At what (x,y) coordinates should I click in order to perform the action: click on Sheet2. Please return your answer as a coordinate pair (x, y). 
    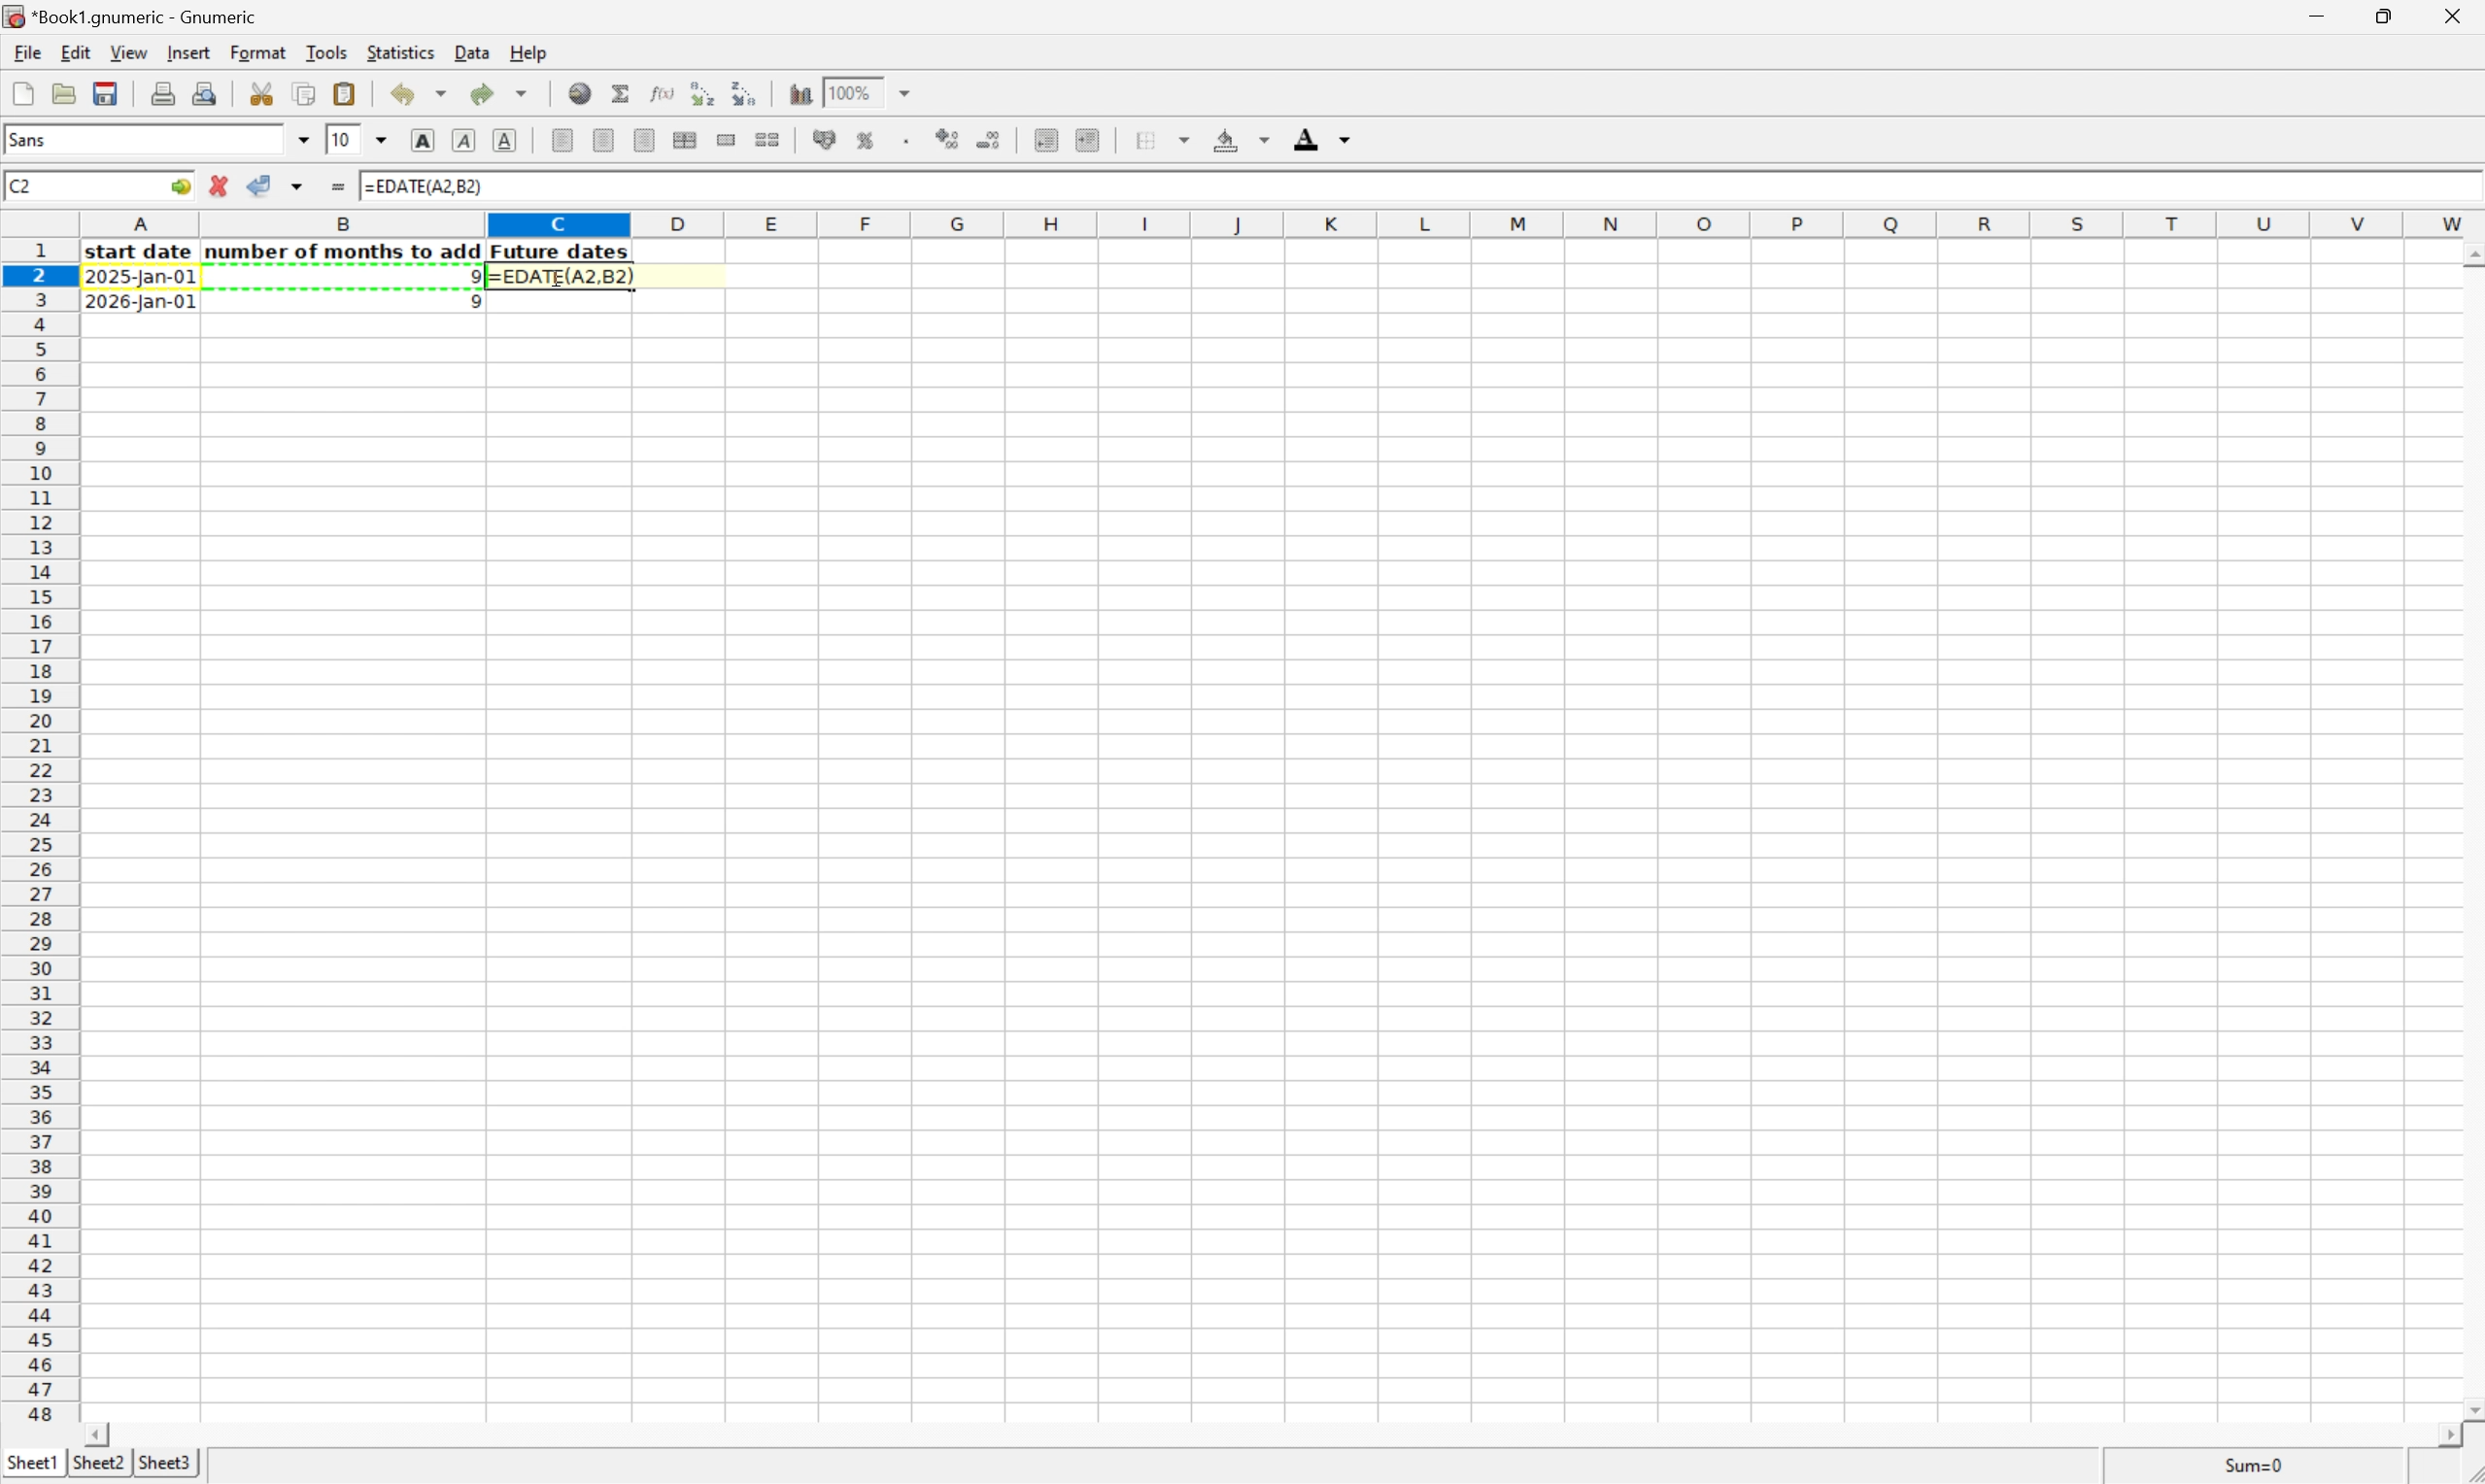
    Looking at the image, I should click on (98, 1463).